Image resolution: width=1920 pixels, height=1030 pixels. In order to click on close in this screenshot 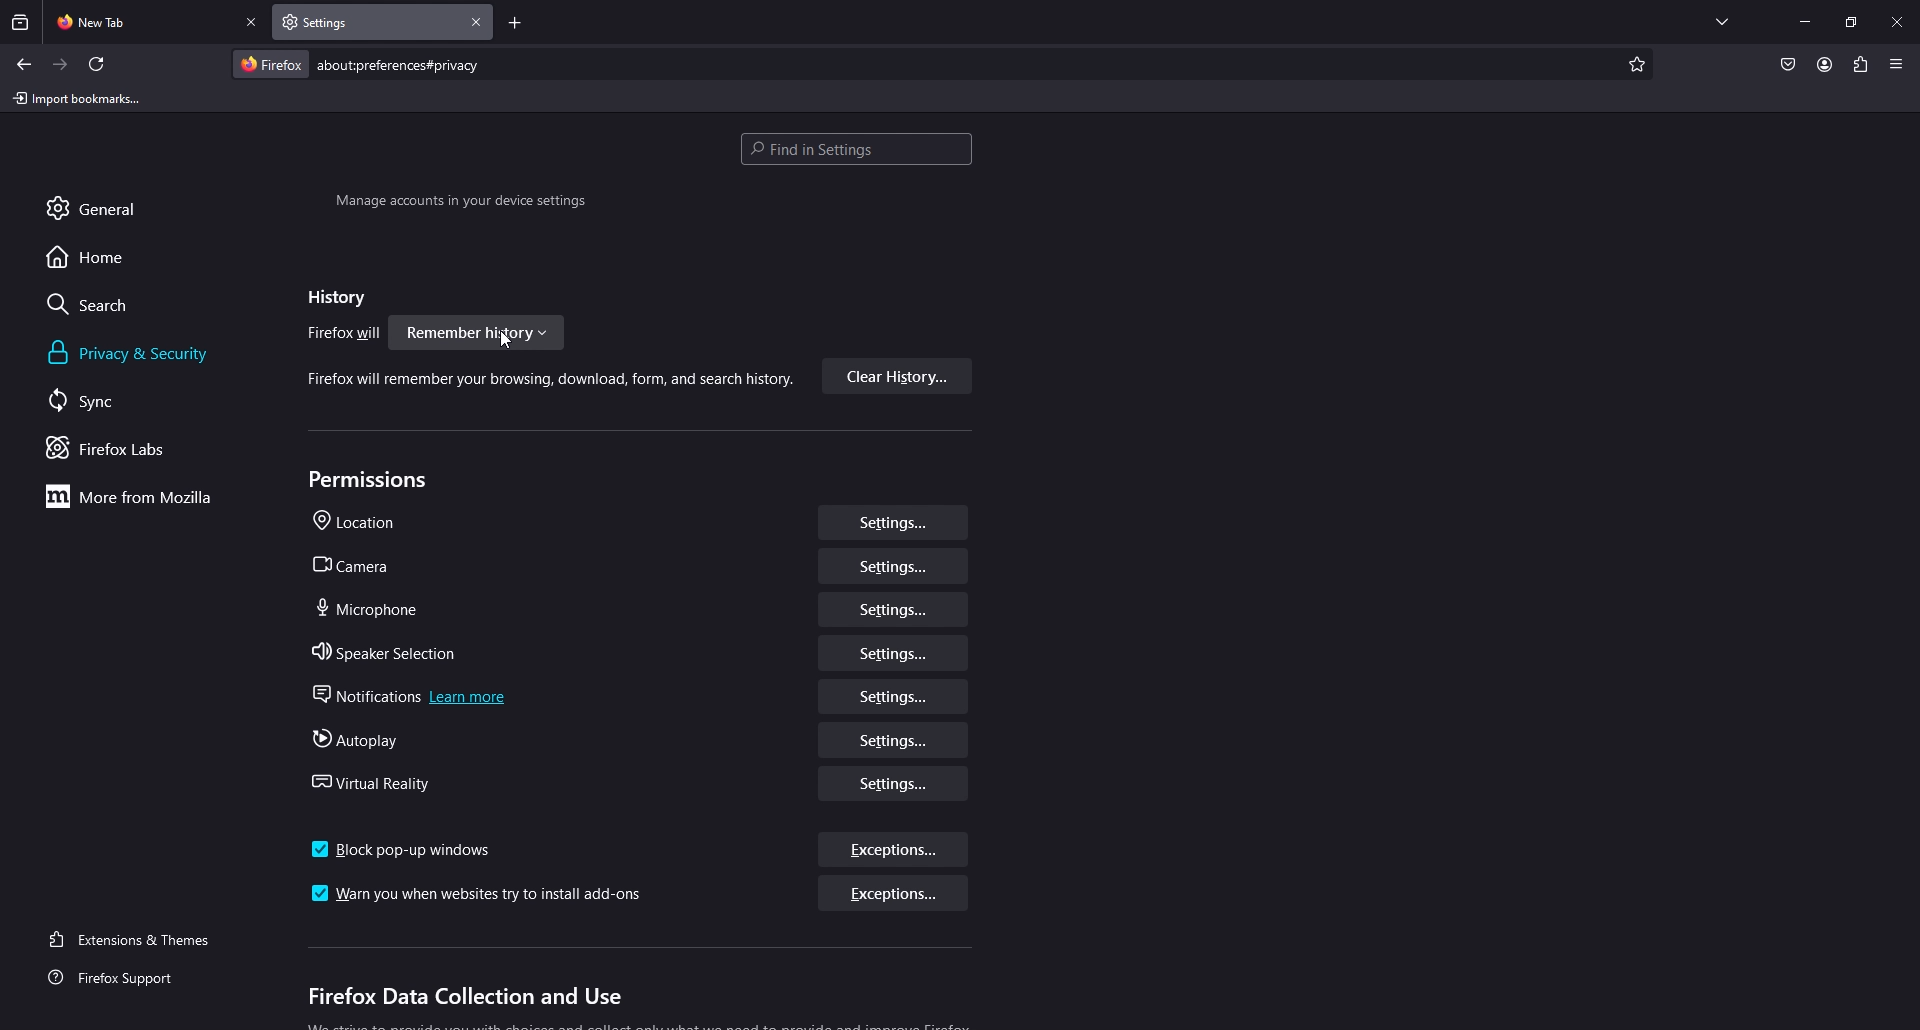, I will do `click(1899, 20)`.